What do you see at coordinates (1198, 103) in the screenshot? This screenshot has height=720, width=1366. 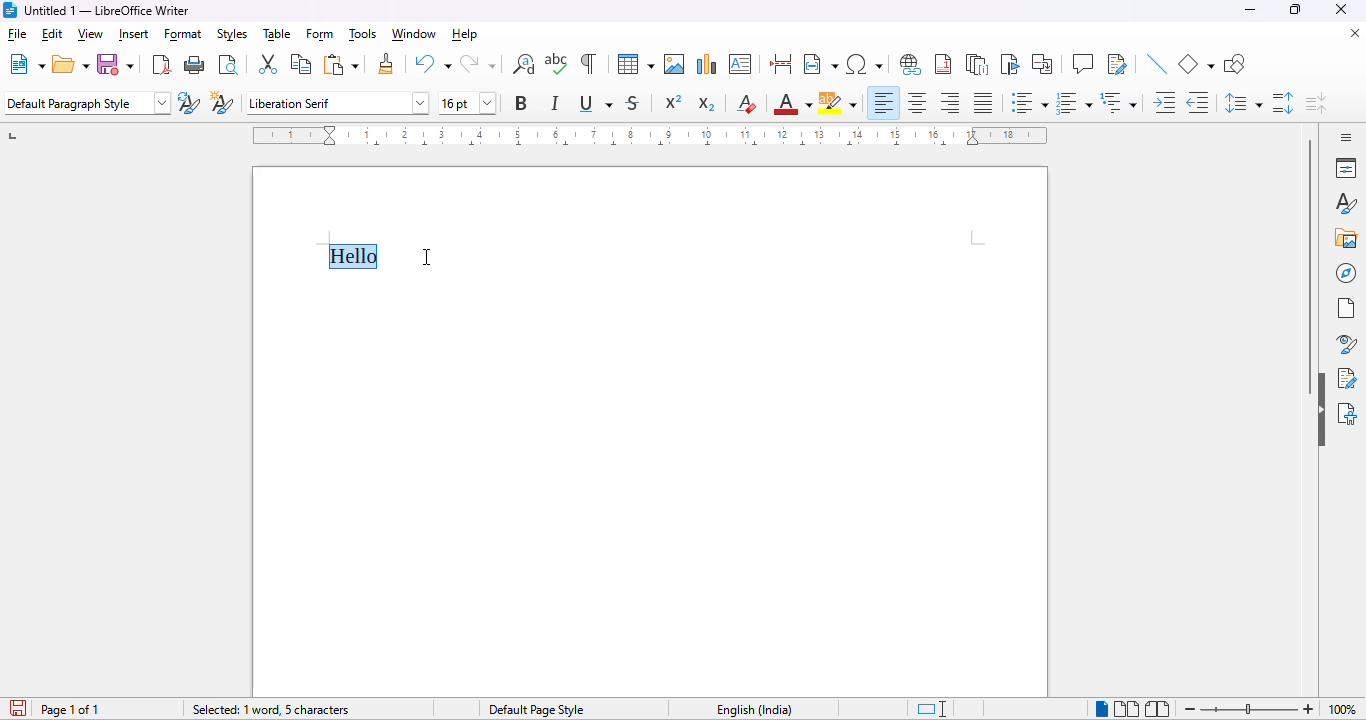 I see `decrease indent` at bounding box center [1198, 103].